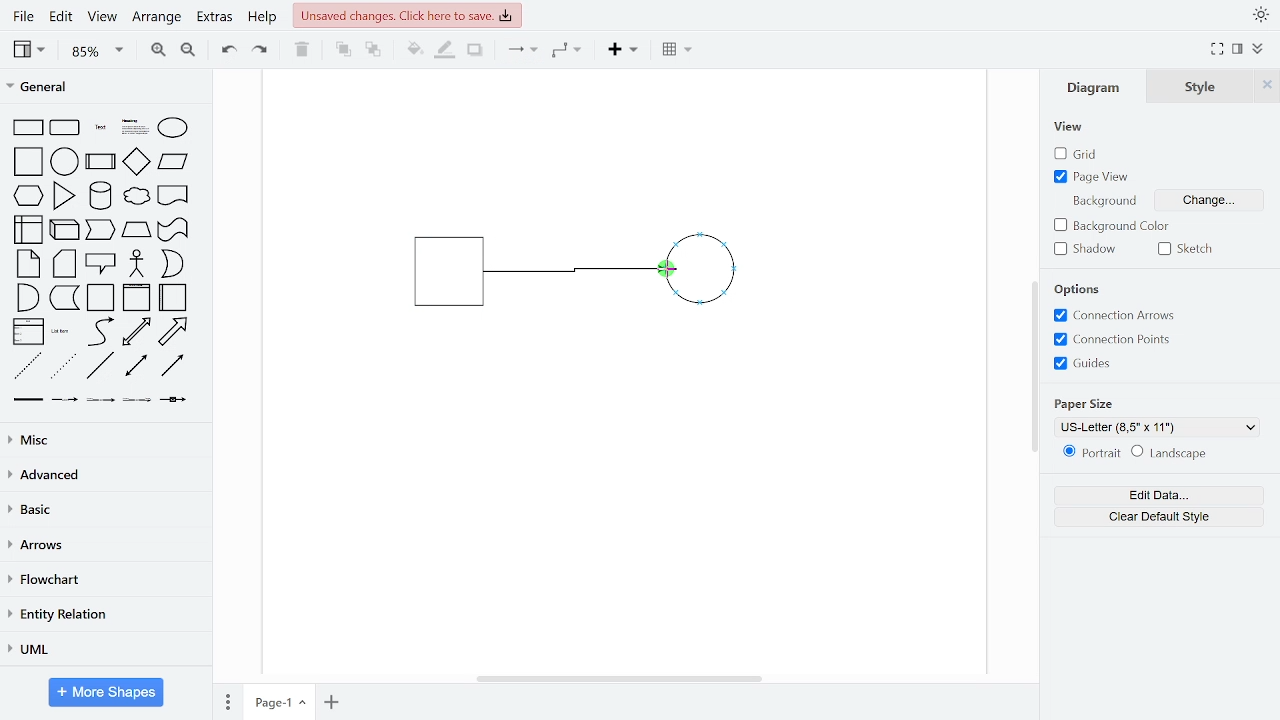 The height and width of the screenshot is (720, 1280). I want to click on arrange, so click(157, 18).